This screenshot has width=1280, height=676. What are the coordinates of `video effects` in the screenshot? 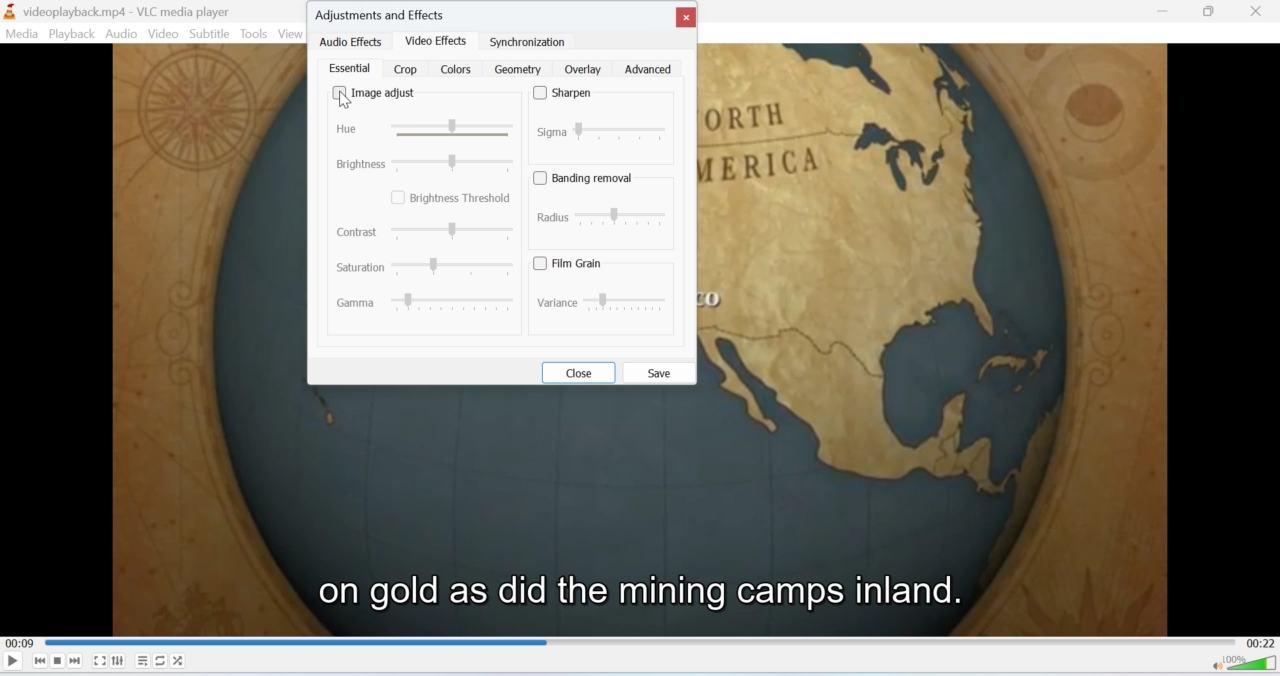 It's located at (437, 39).